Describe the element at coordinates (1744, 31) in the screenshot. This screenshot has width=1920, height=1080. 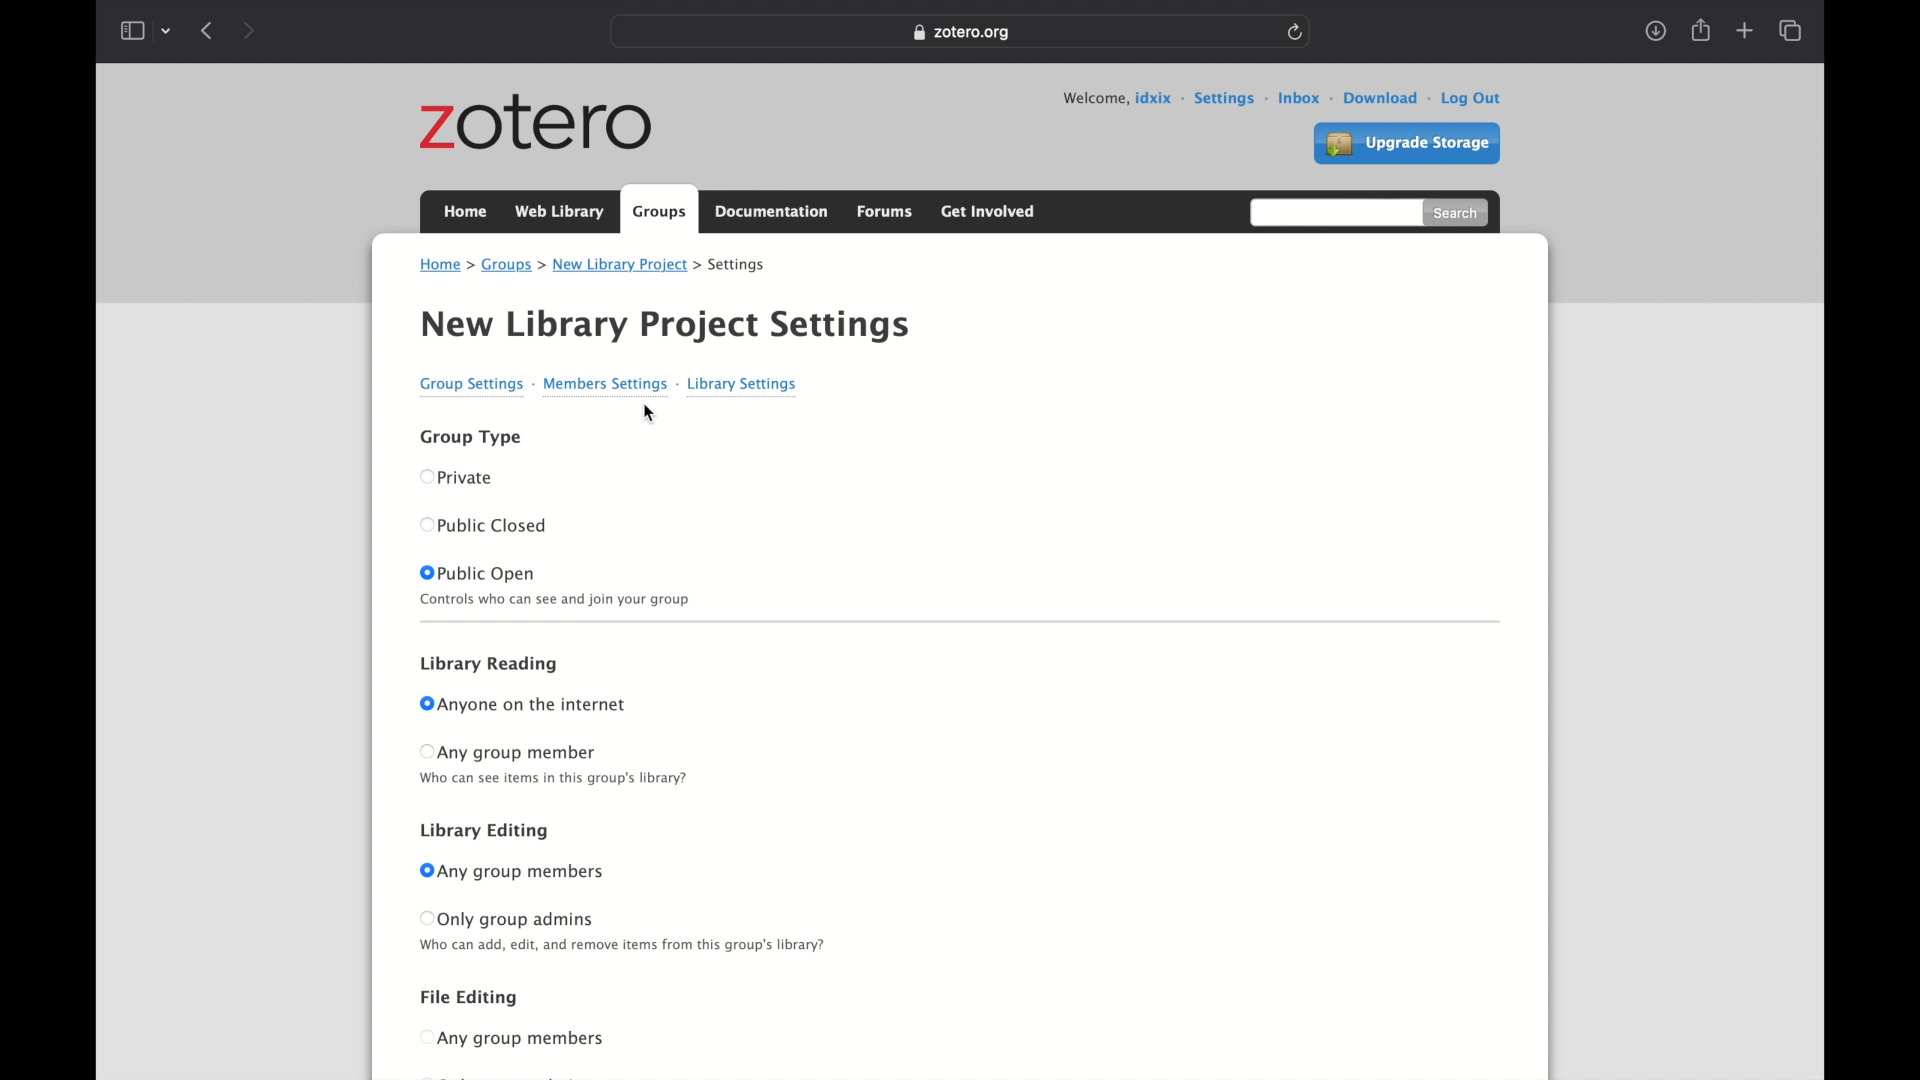
I see `new tab` at that location.